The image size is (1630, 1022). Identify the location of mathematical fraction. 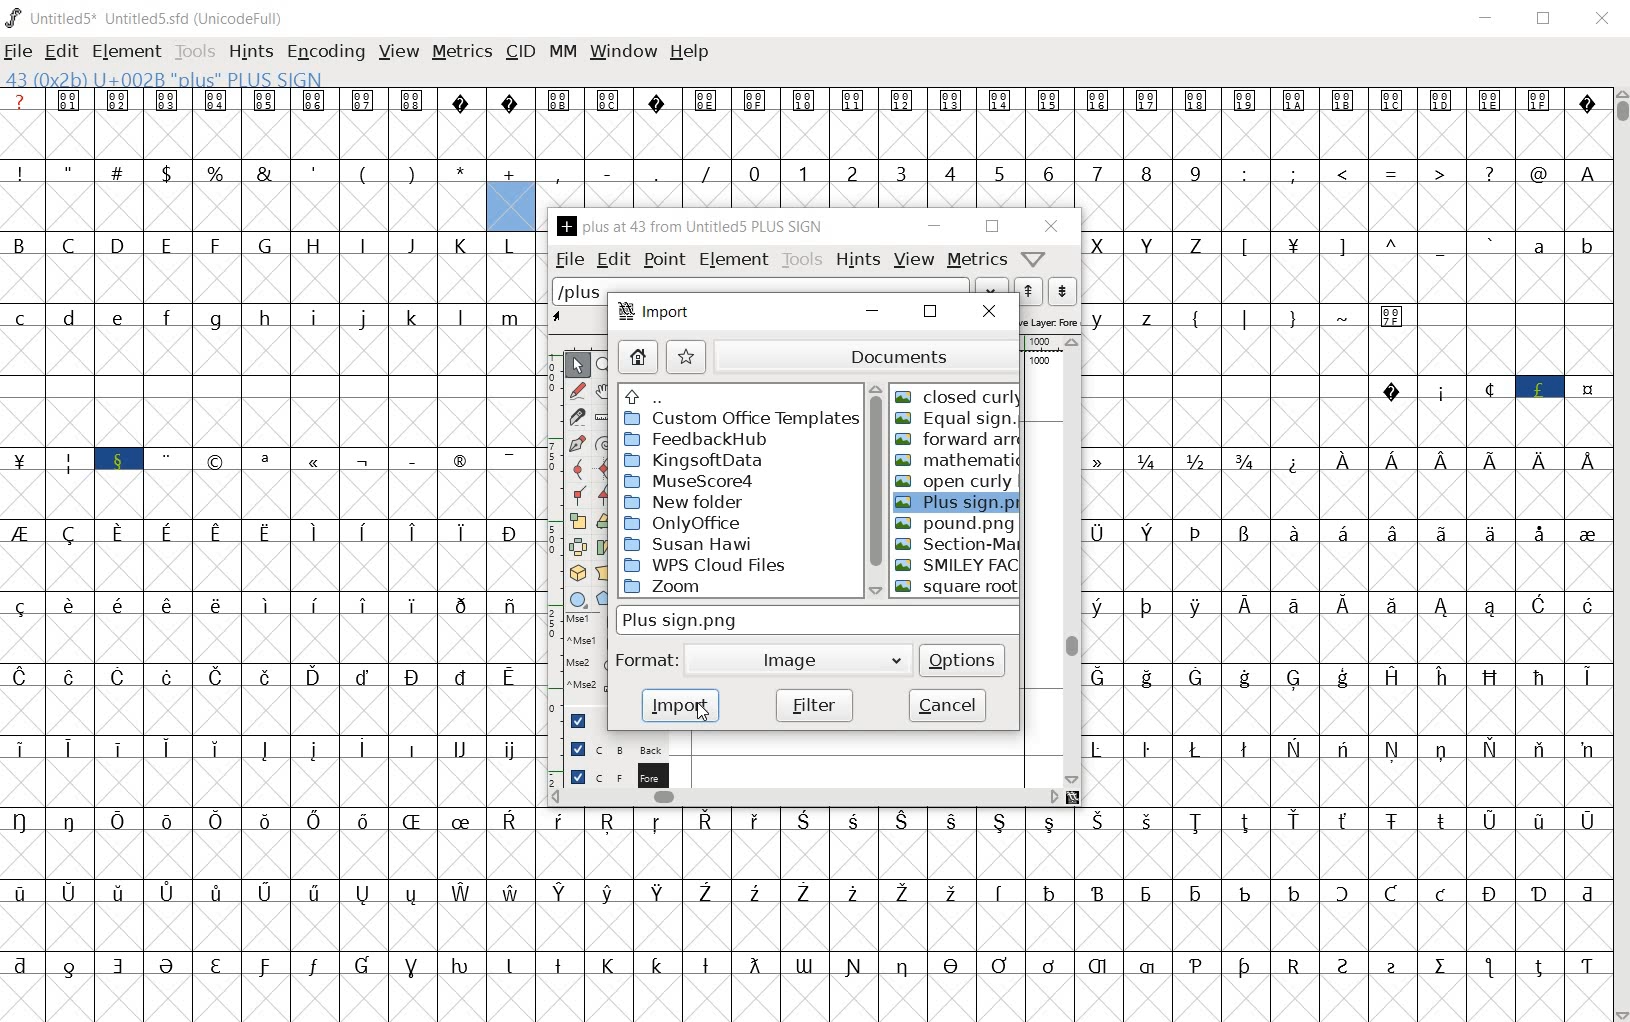
(1178, 483).